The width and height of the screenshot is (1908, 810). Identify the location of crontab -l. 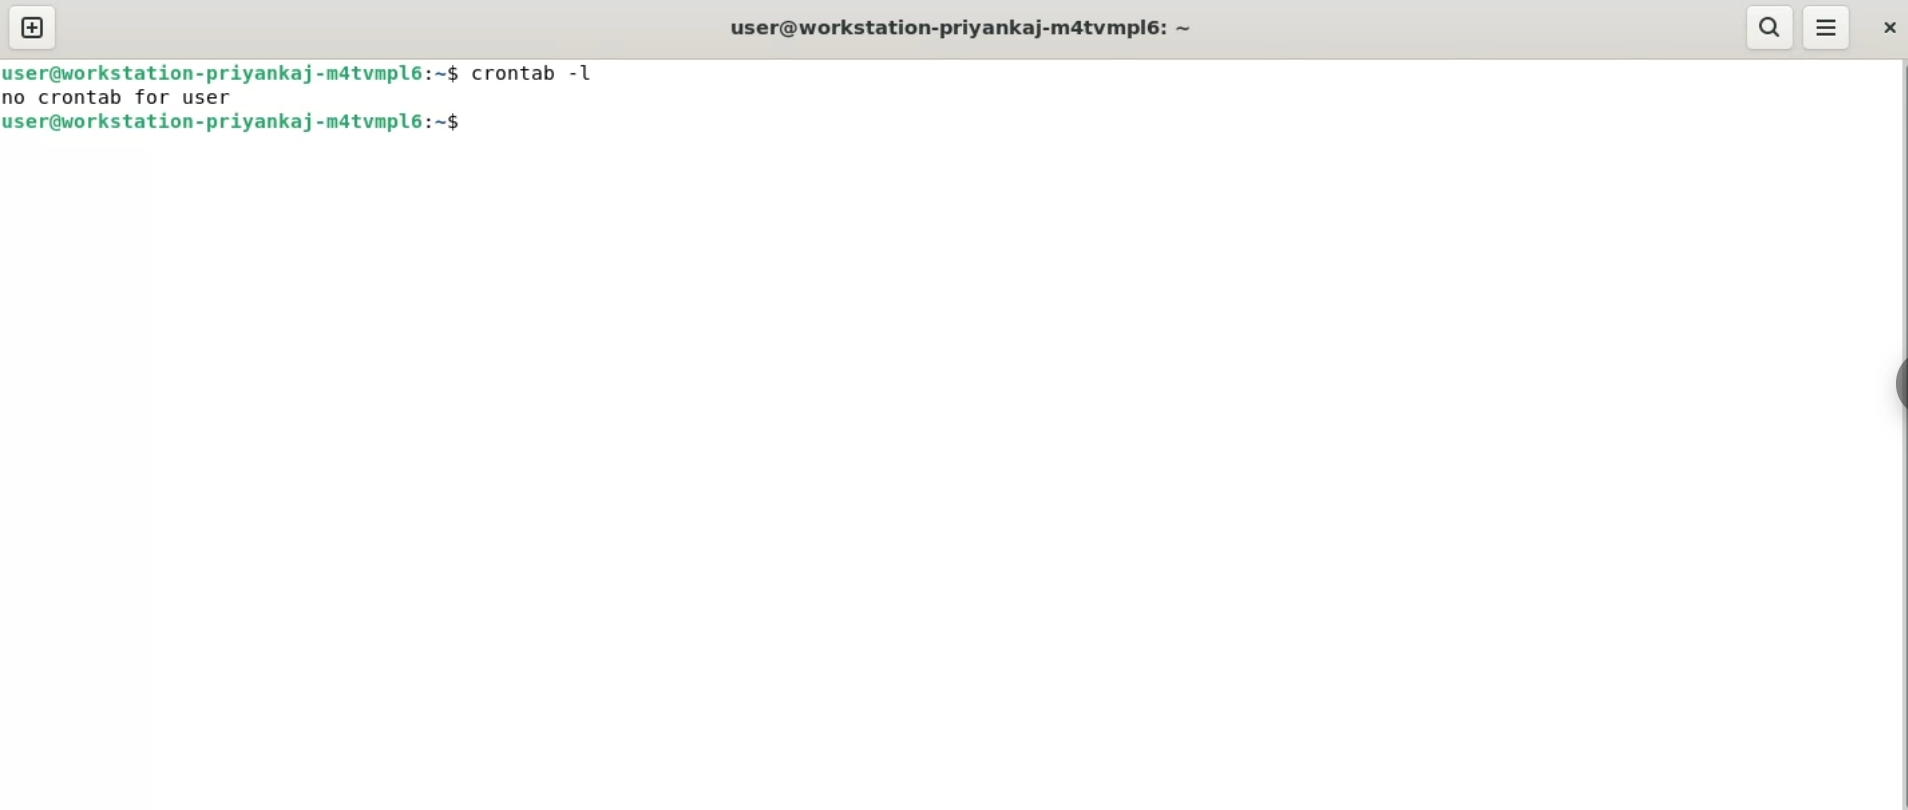
(543, 73).